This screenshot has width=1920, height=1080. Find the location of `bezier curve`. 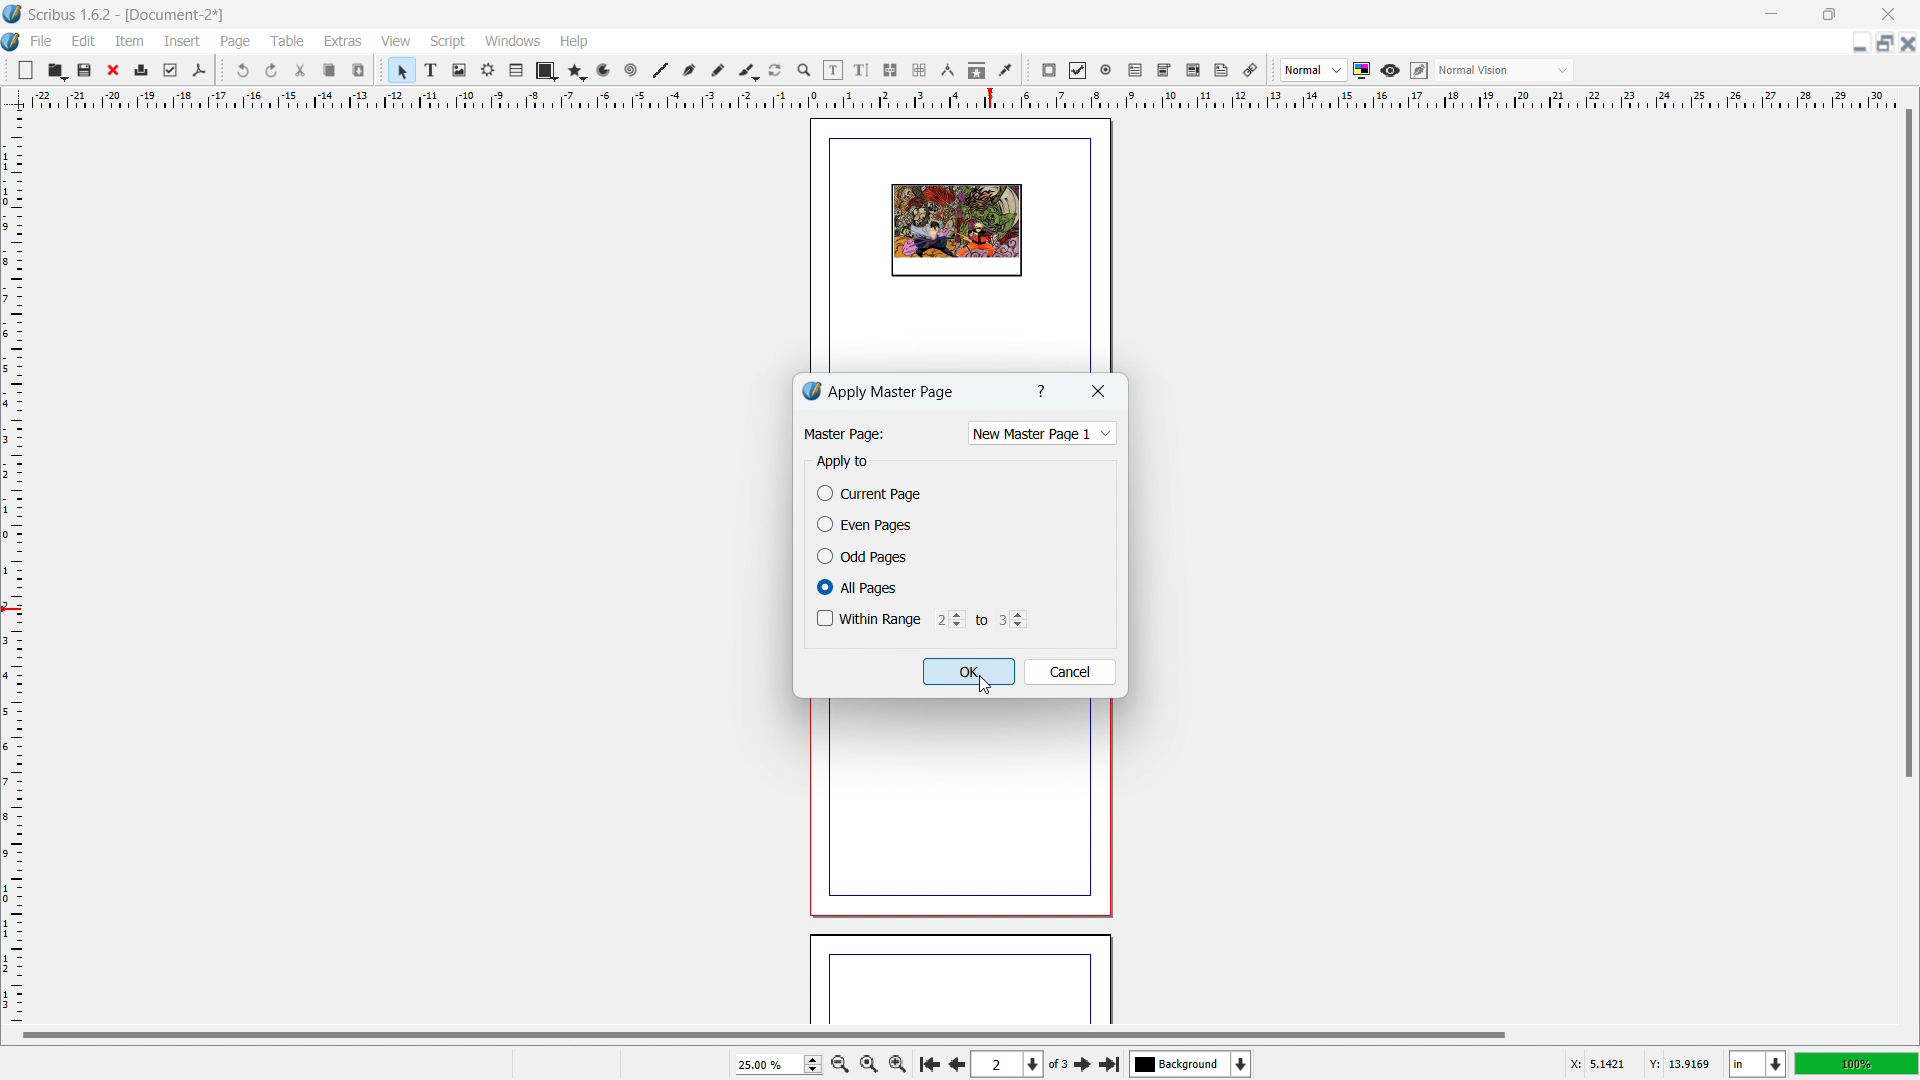

bezier curve is located at coordinates (689, 71).